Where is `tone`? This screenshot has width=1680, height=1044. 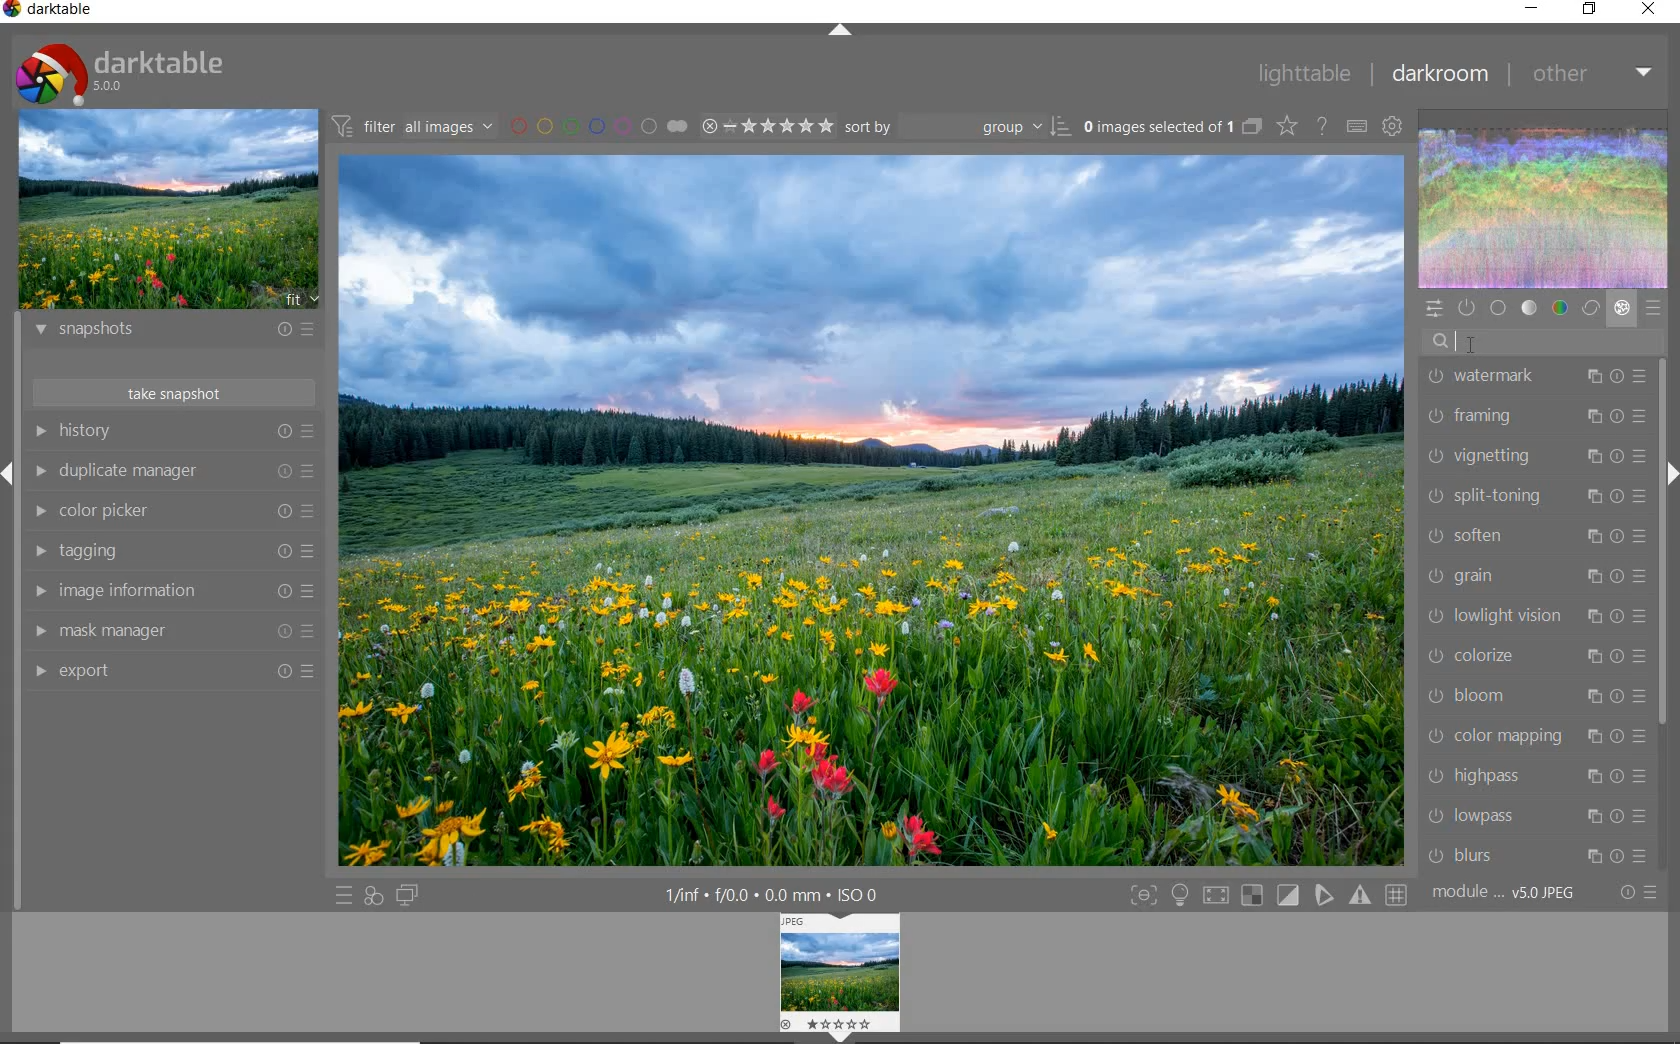
tone is located at coordinates (1530, 309).